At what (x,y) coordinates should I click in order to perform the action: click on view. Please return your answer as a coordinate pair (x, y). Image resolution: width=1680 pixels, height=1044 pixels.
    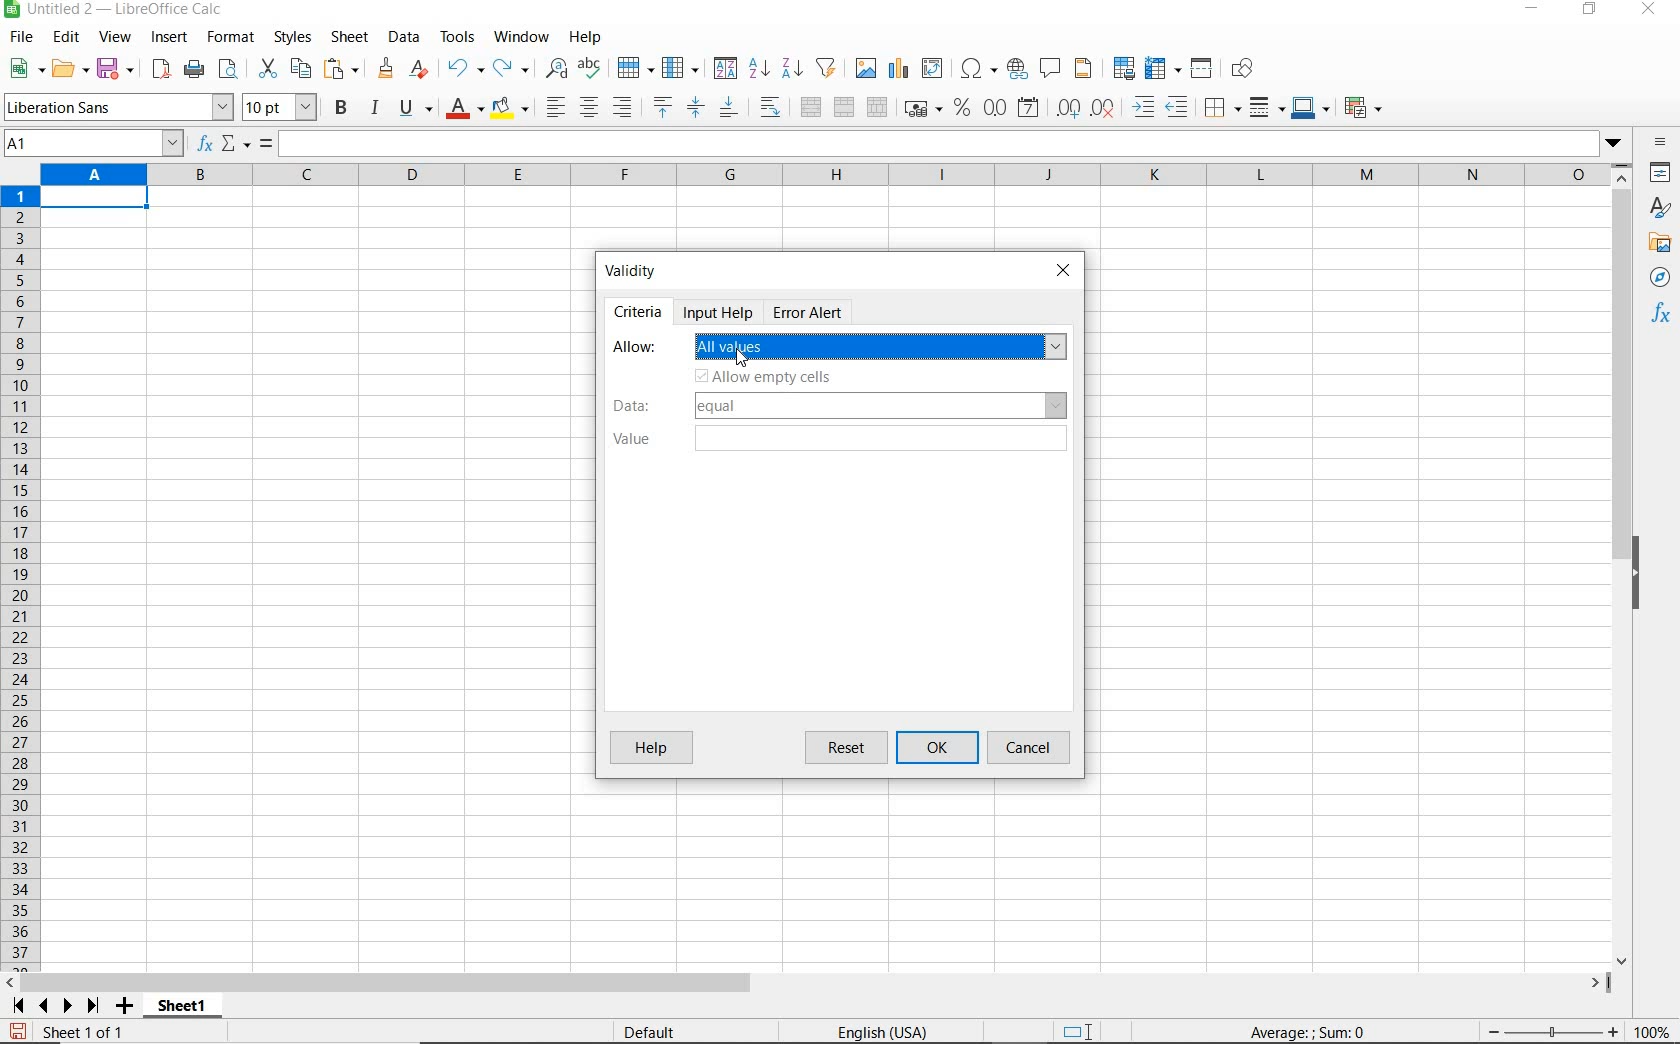
    Looking at the image, I should click on (116, 39).